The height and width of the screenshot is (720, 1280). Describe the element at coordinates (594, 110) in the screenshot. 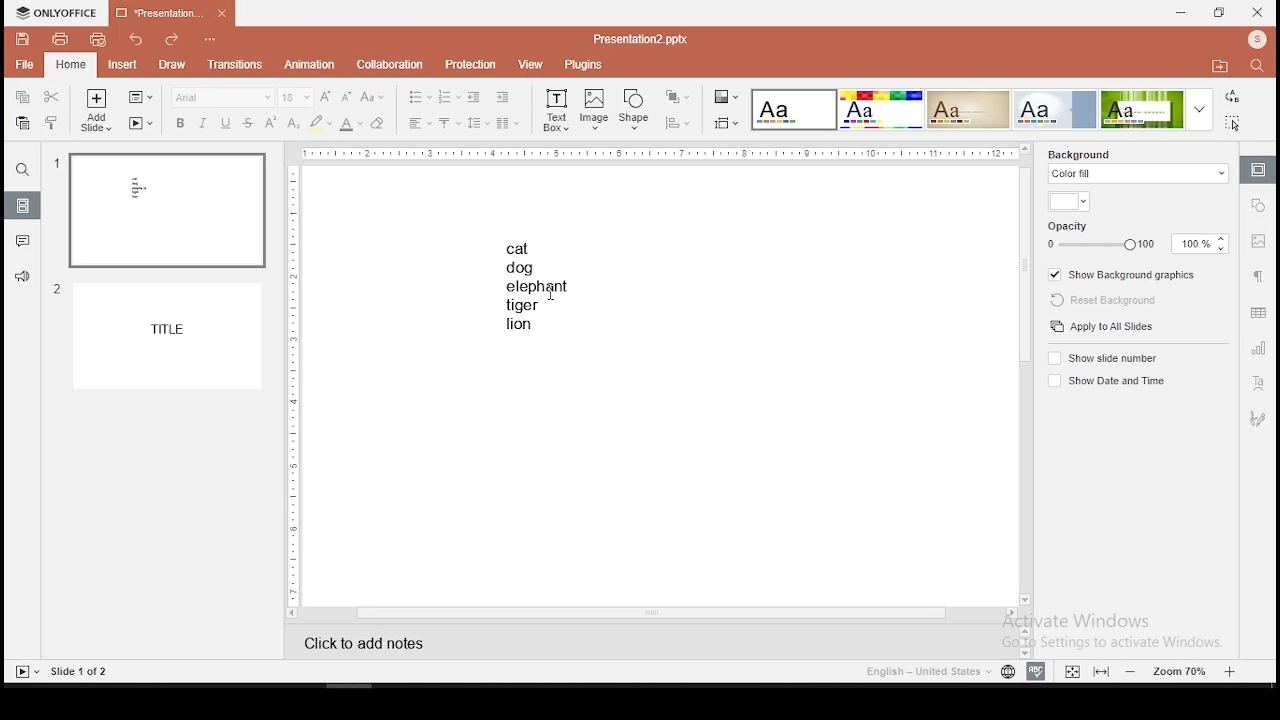

I see `image` at that location.